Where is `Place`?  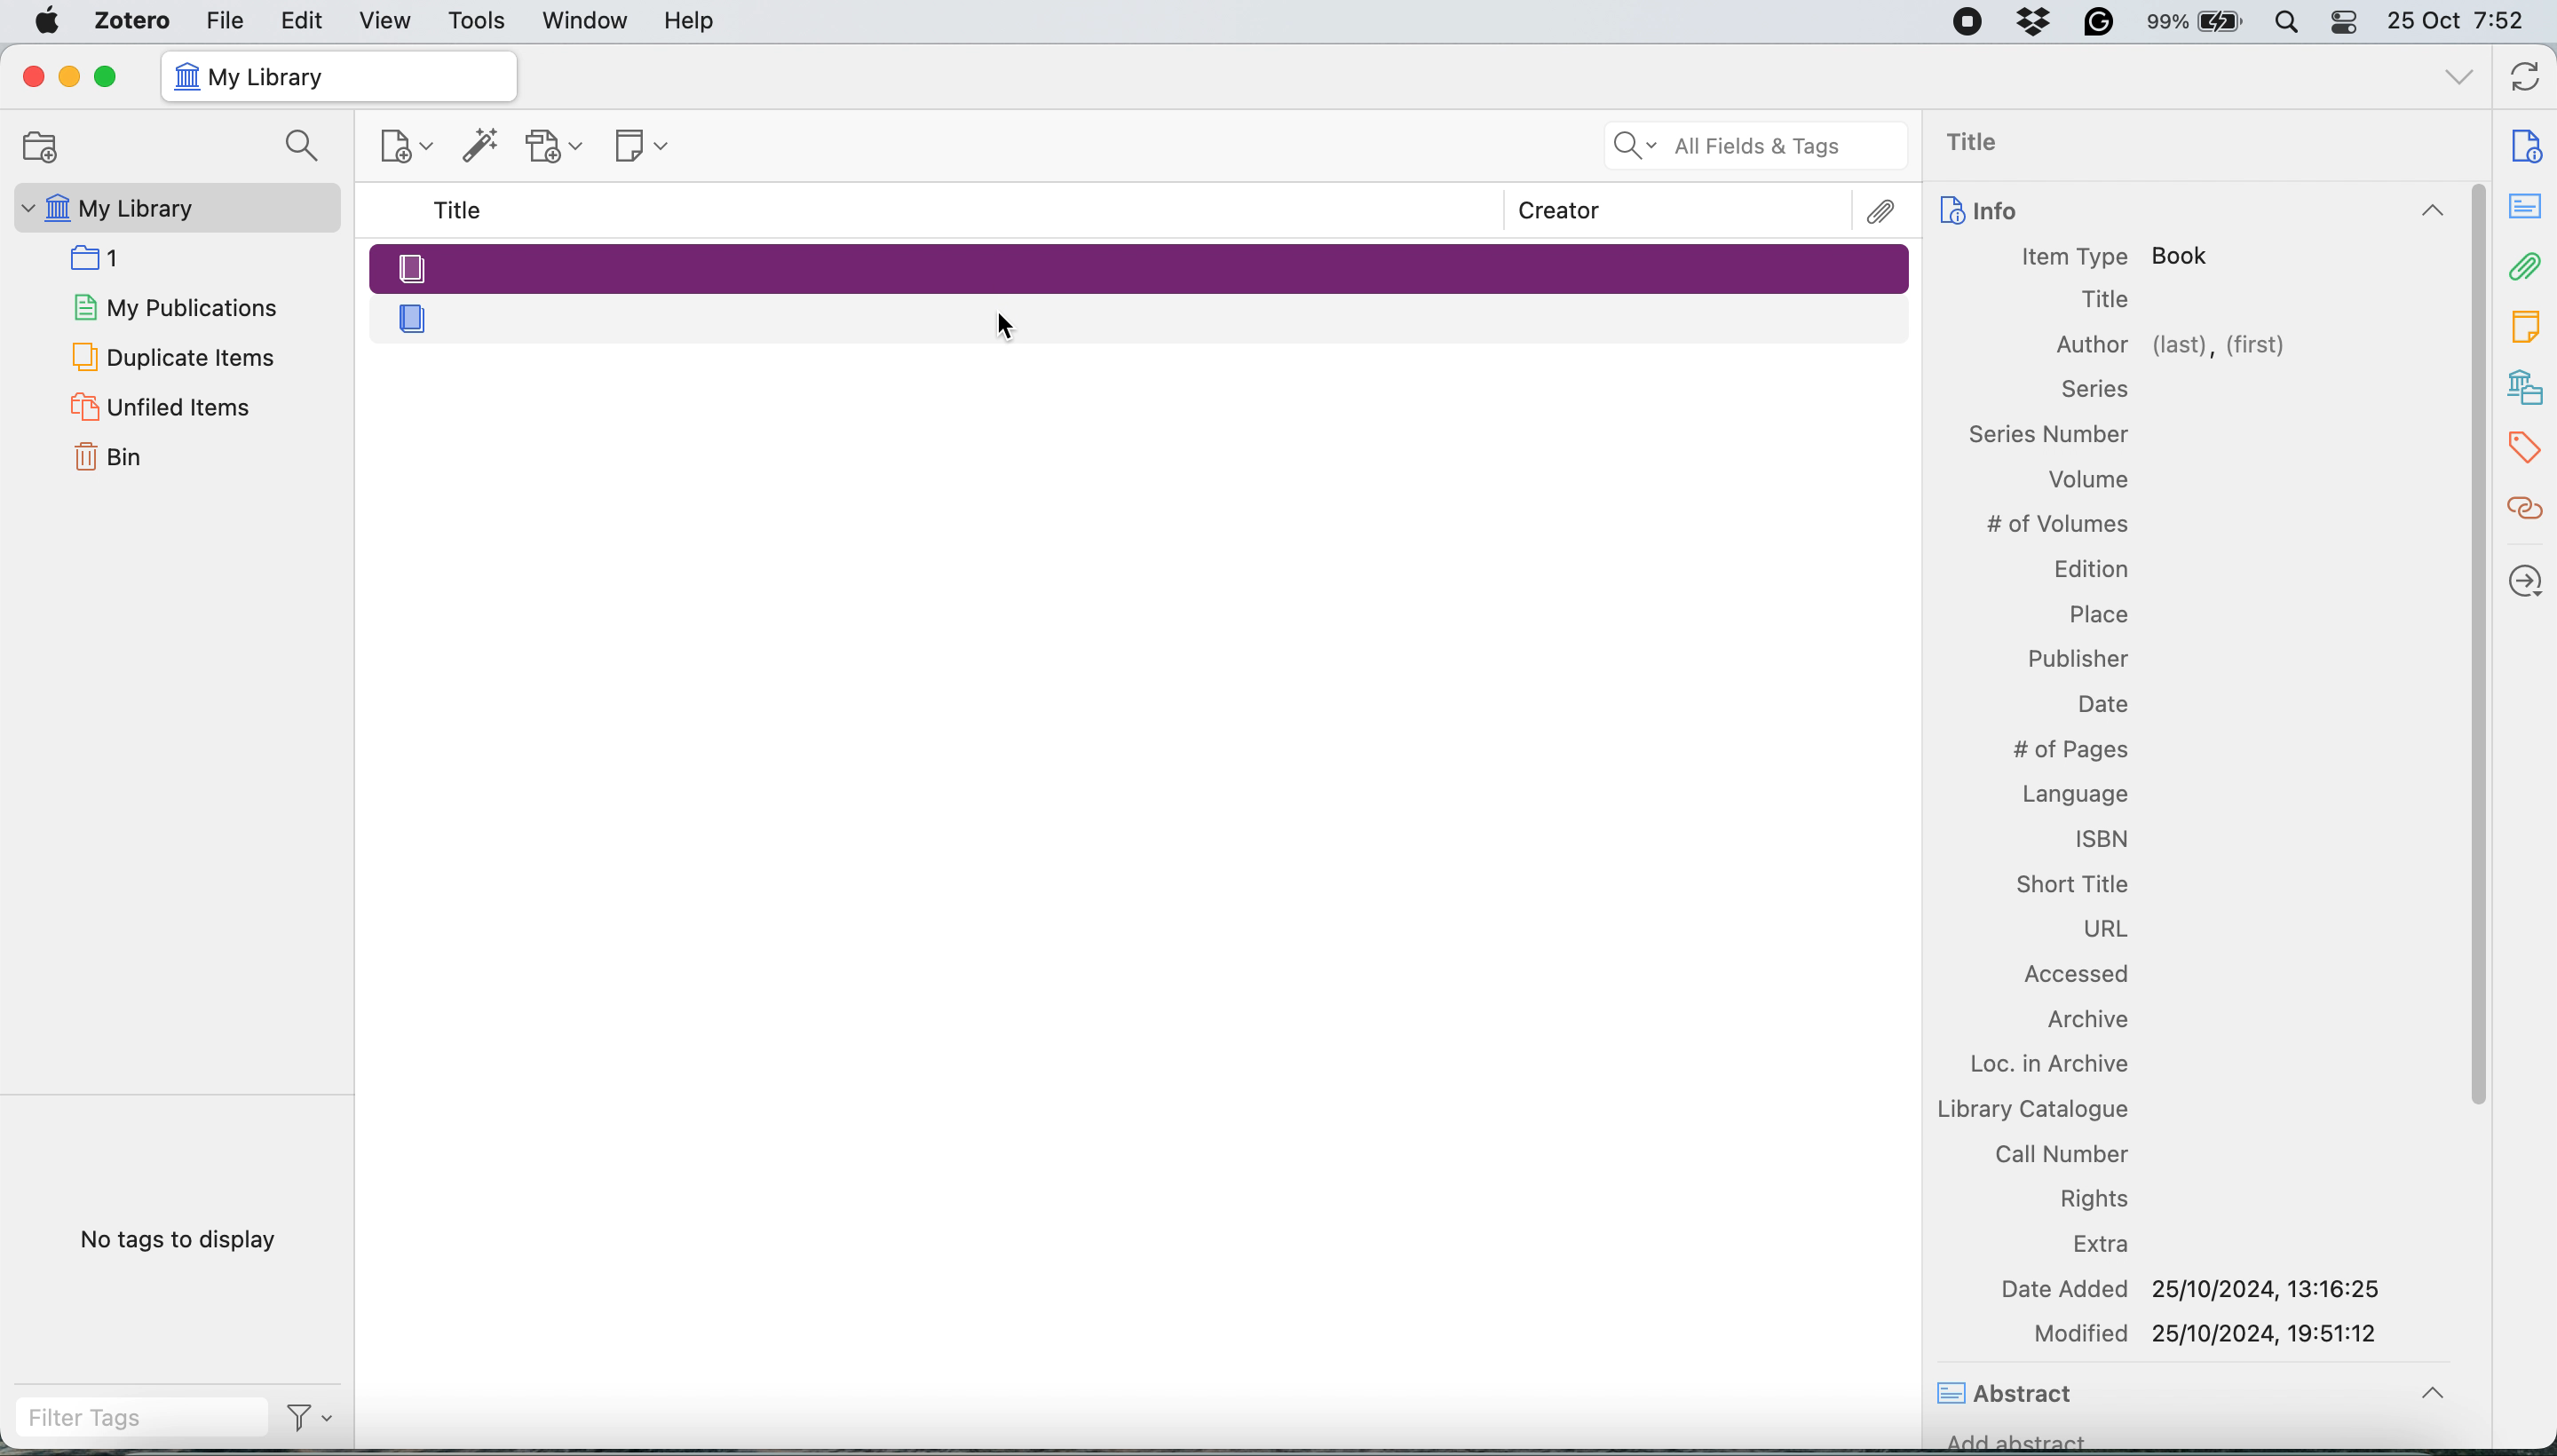 Place is located at coordinates (2098, 610).